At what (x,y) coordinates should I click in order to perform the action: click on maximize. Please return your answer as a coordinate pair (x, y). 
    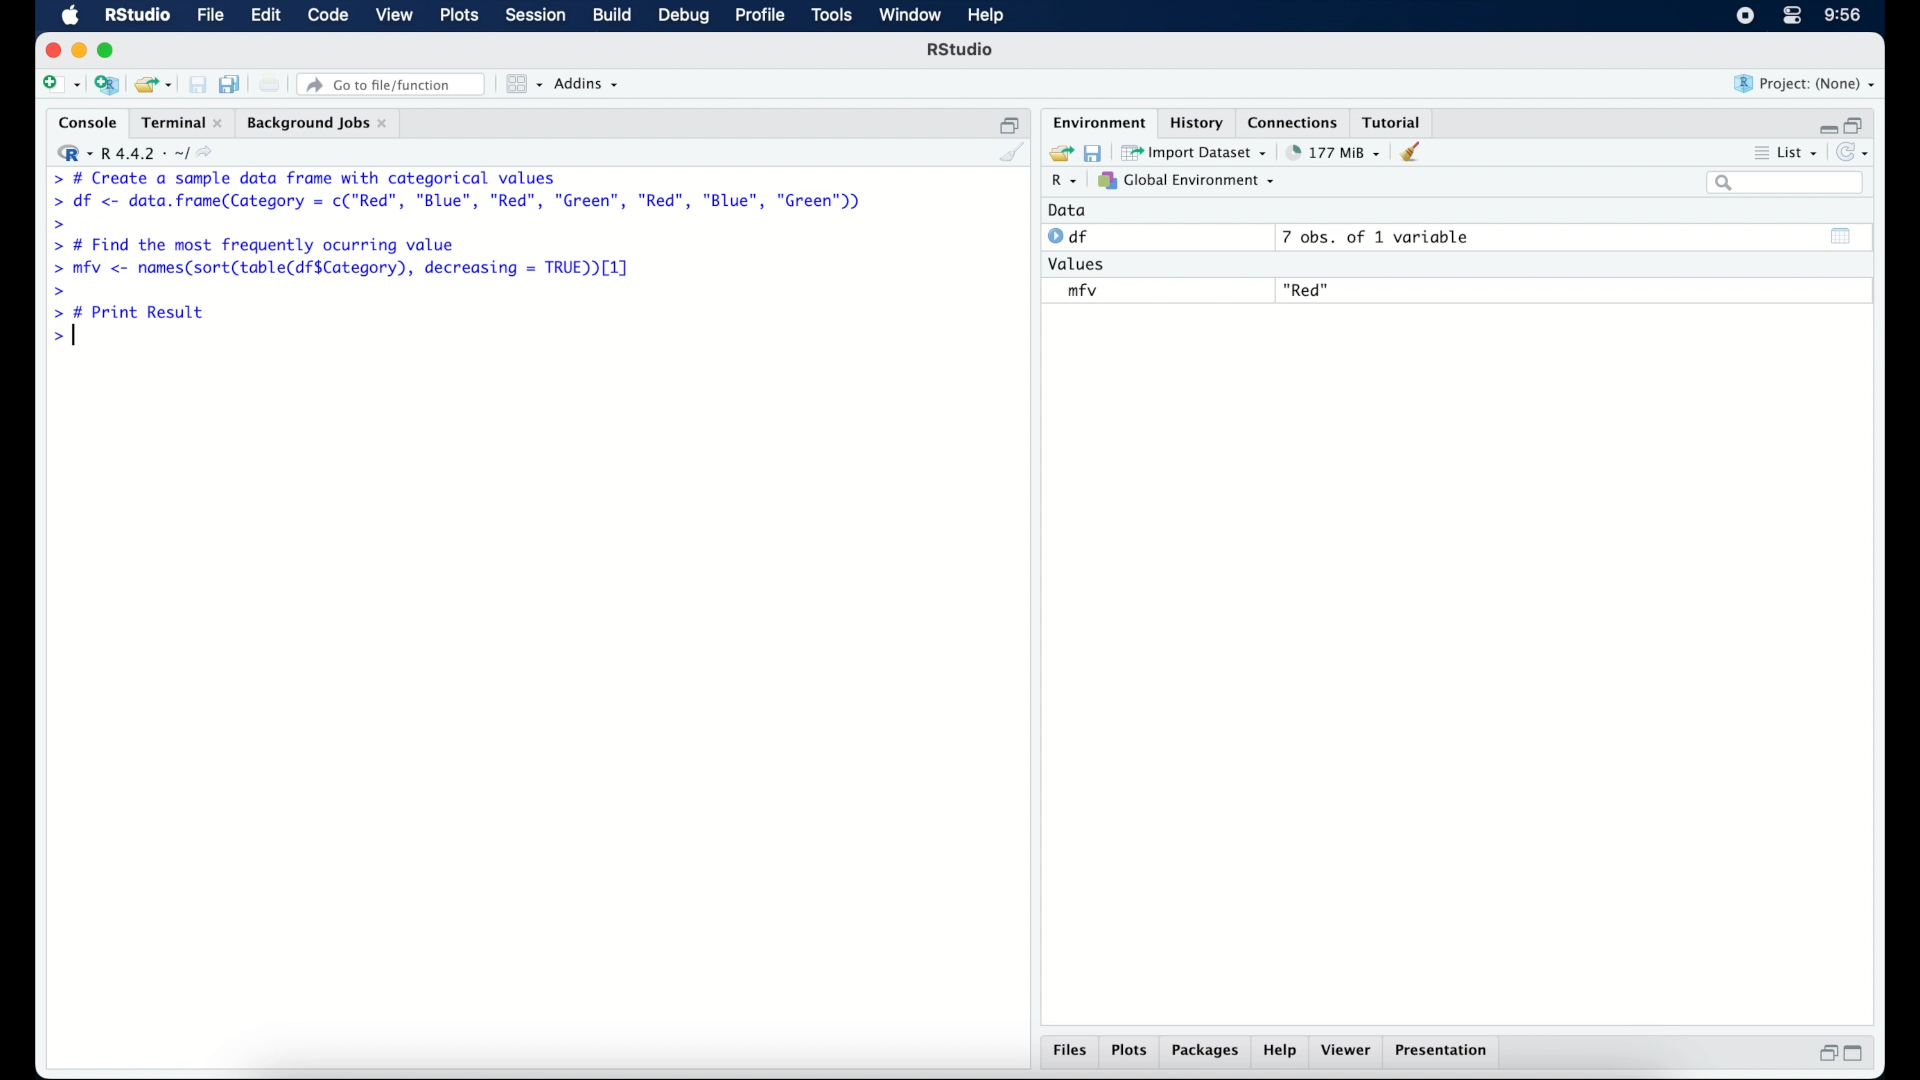
    Looking at the image, I should click on (1856, 1056).